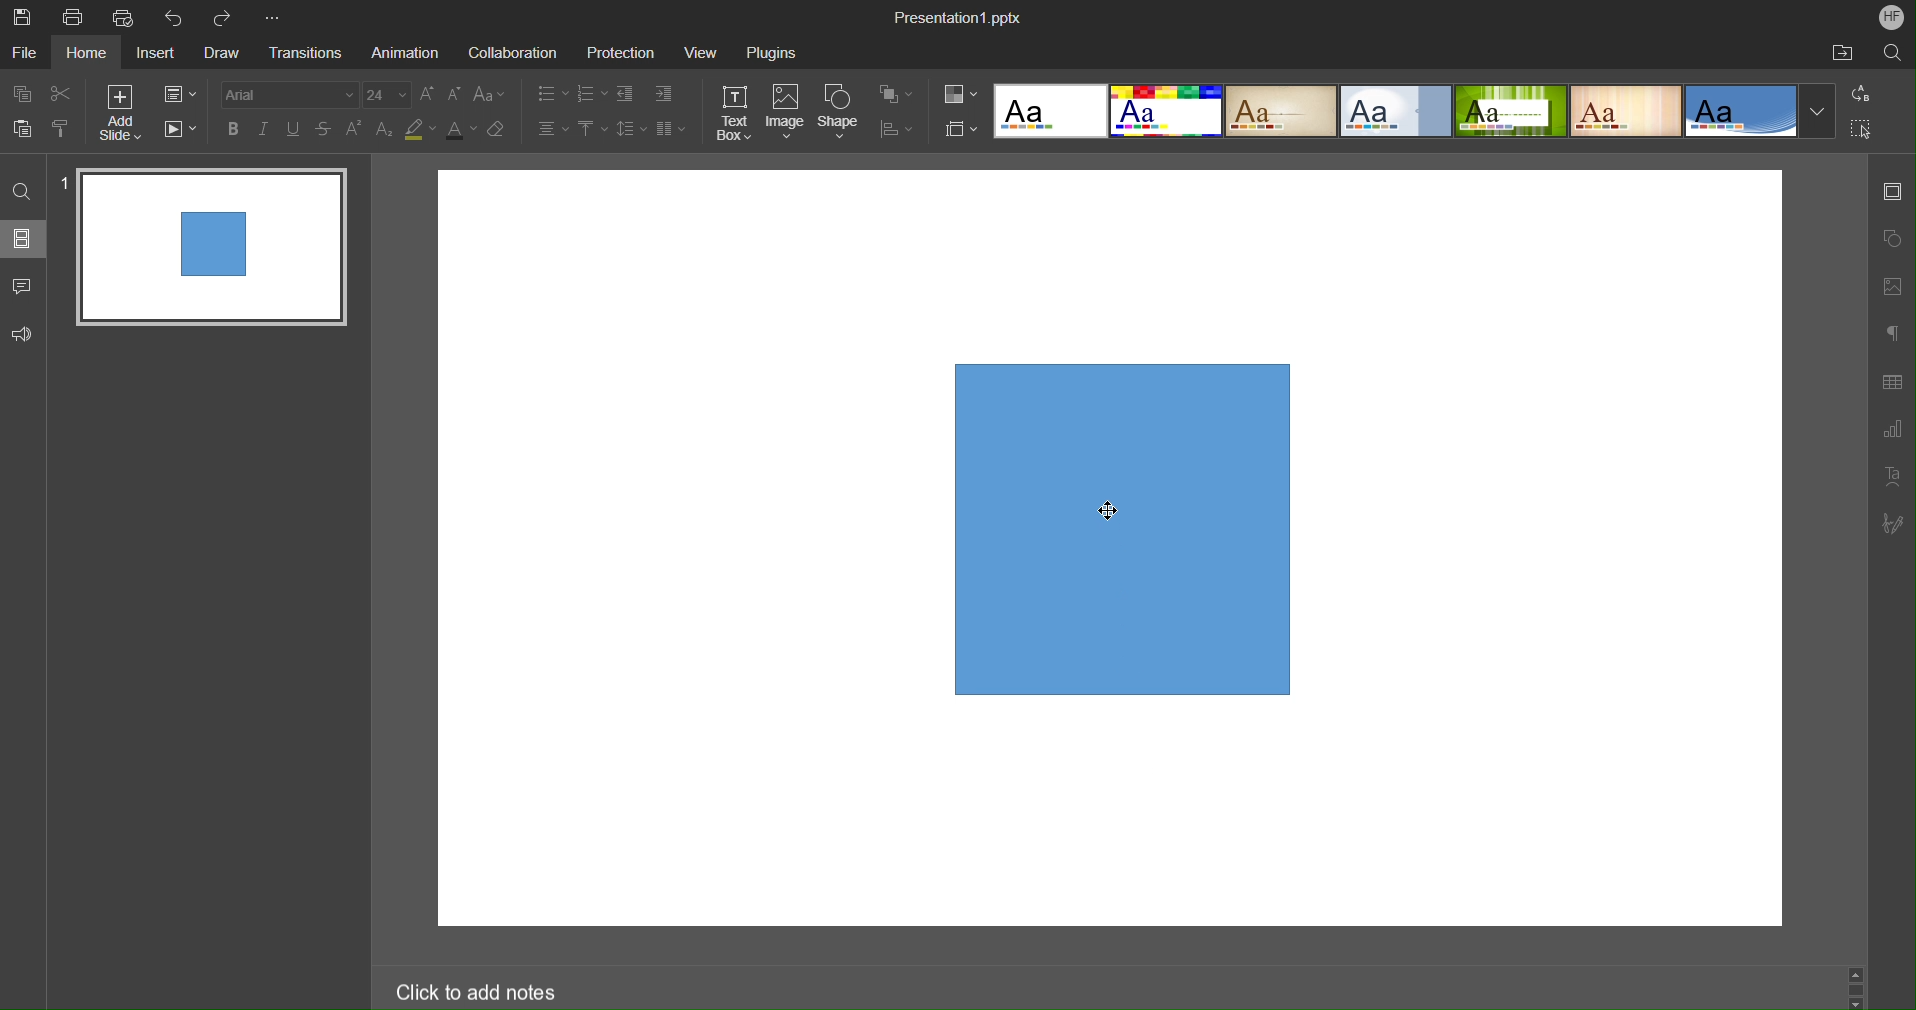 This screenshot has height=1010, width=1916. I want to click on Plugins, so click(770, 49).